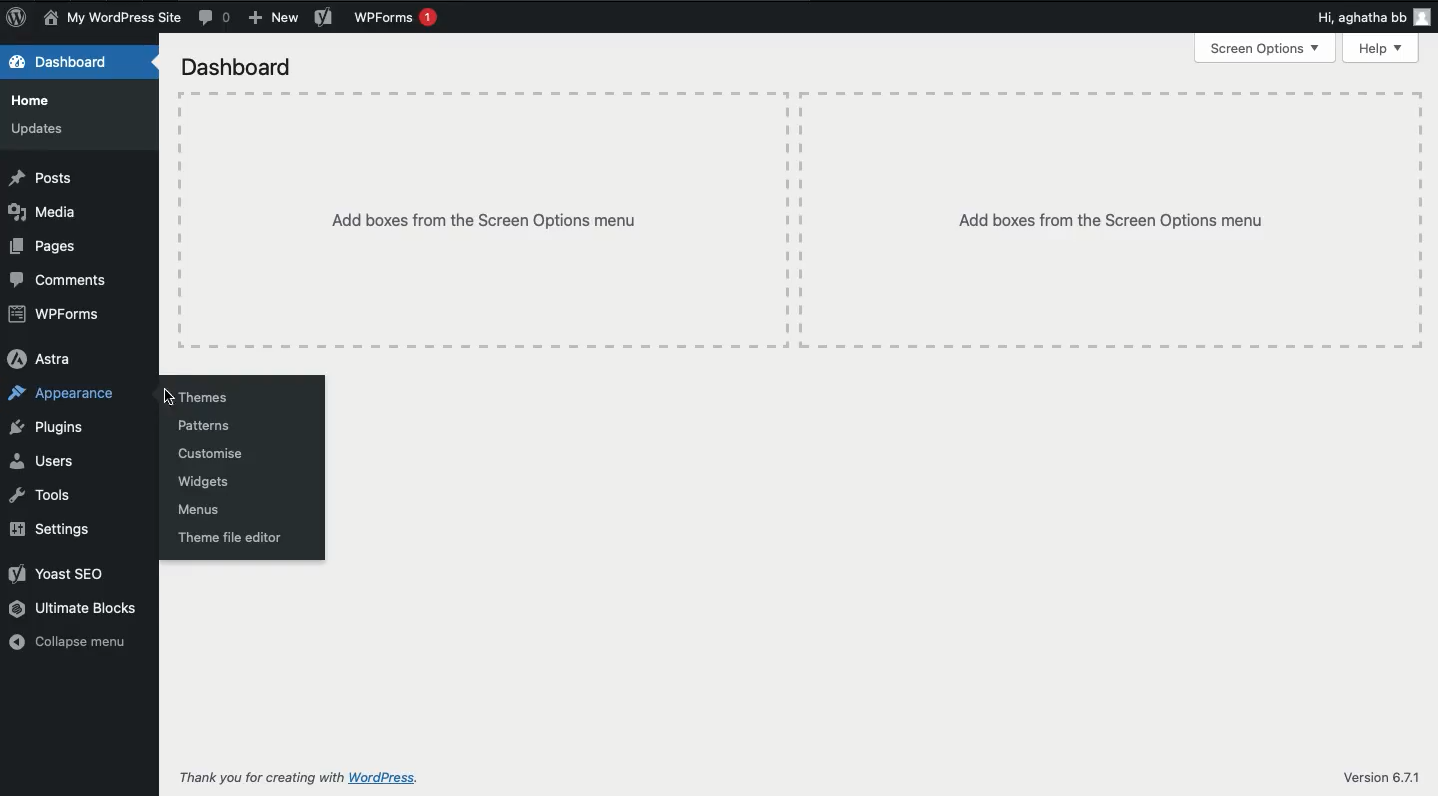 The width and height of the screenshot is (1438, 796). Describe the element at coordinates (17, 18) in the screenshot. I see `WordPress` at that location.